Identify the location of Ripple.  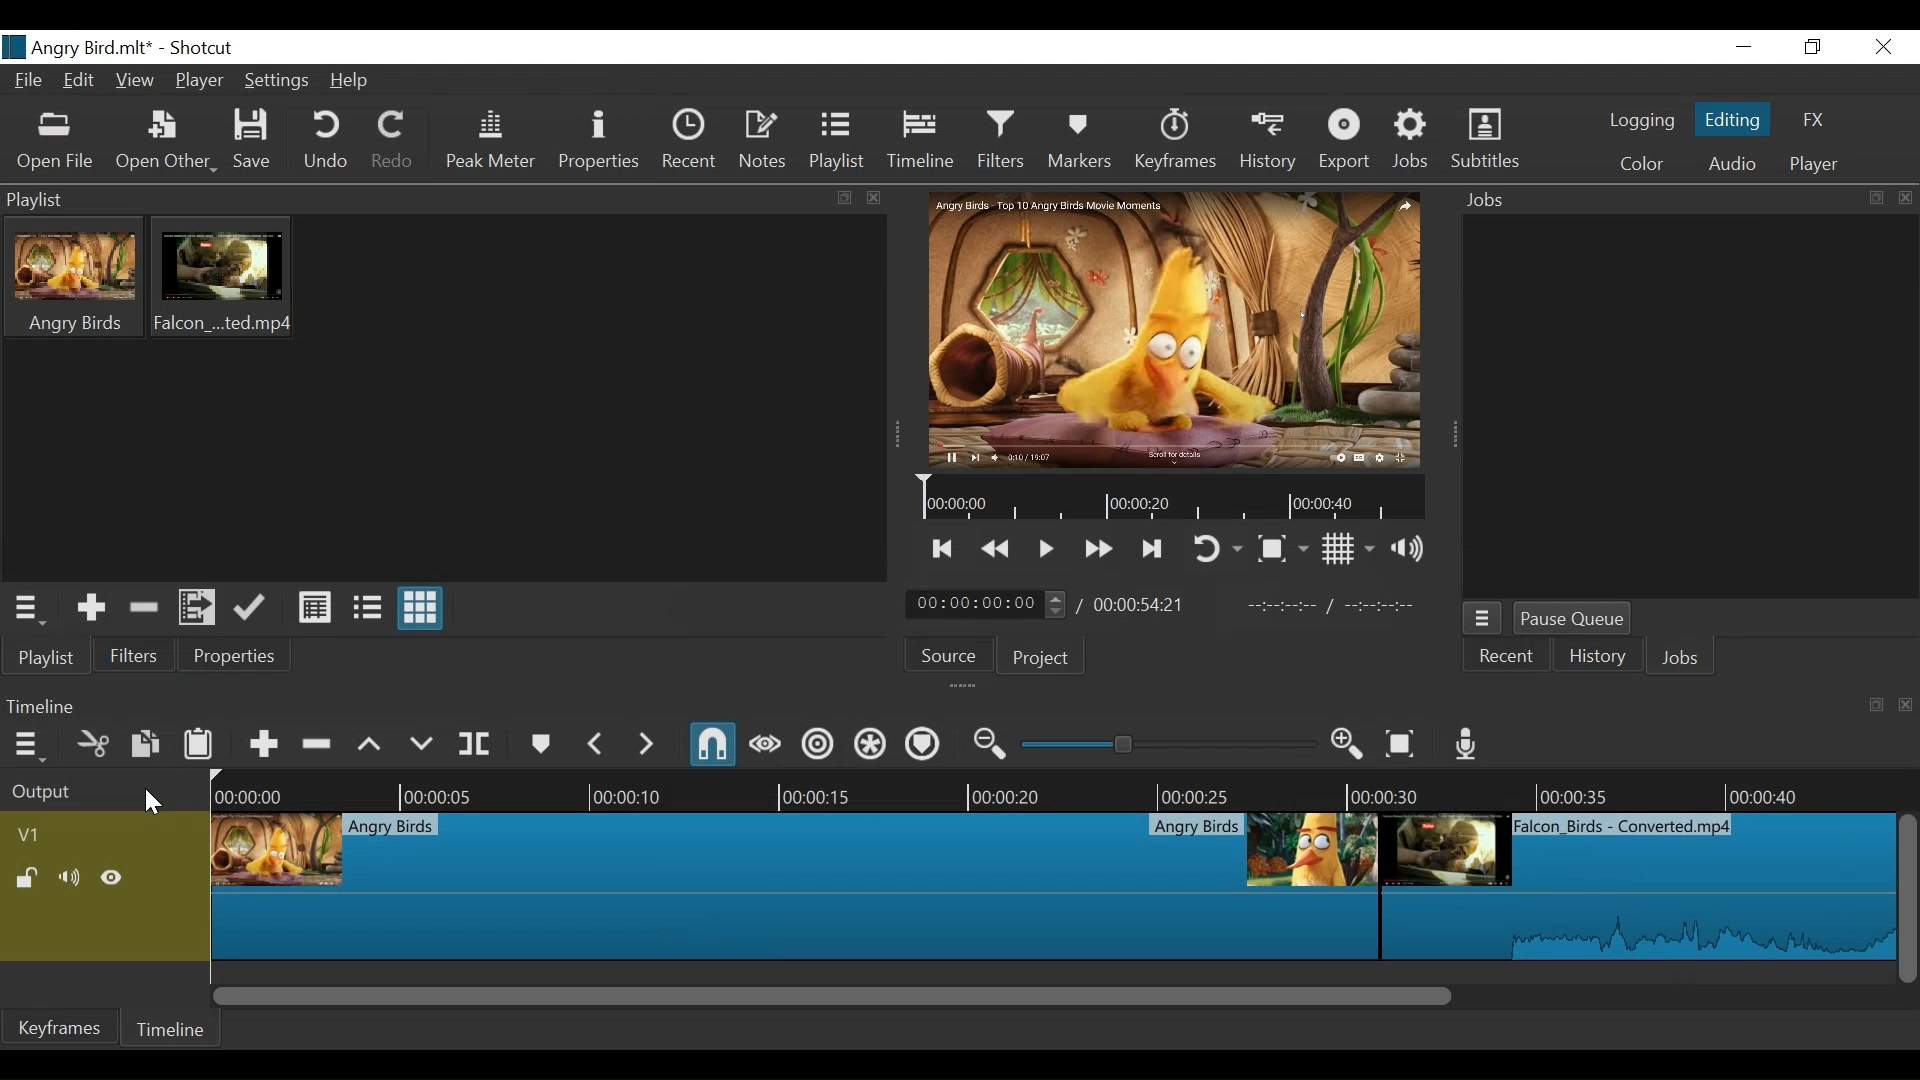
(818, 746).